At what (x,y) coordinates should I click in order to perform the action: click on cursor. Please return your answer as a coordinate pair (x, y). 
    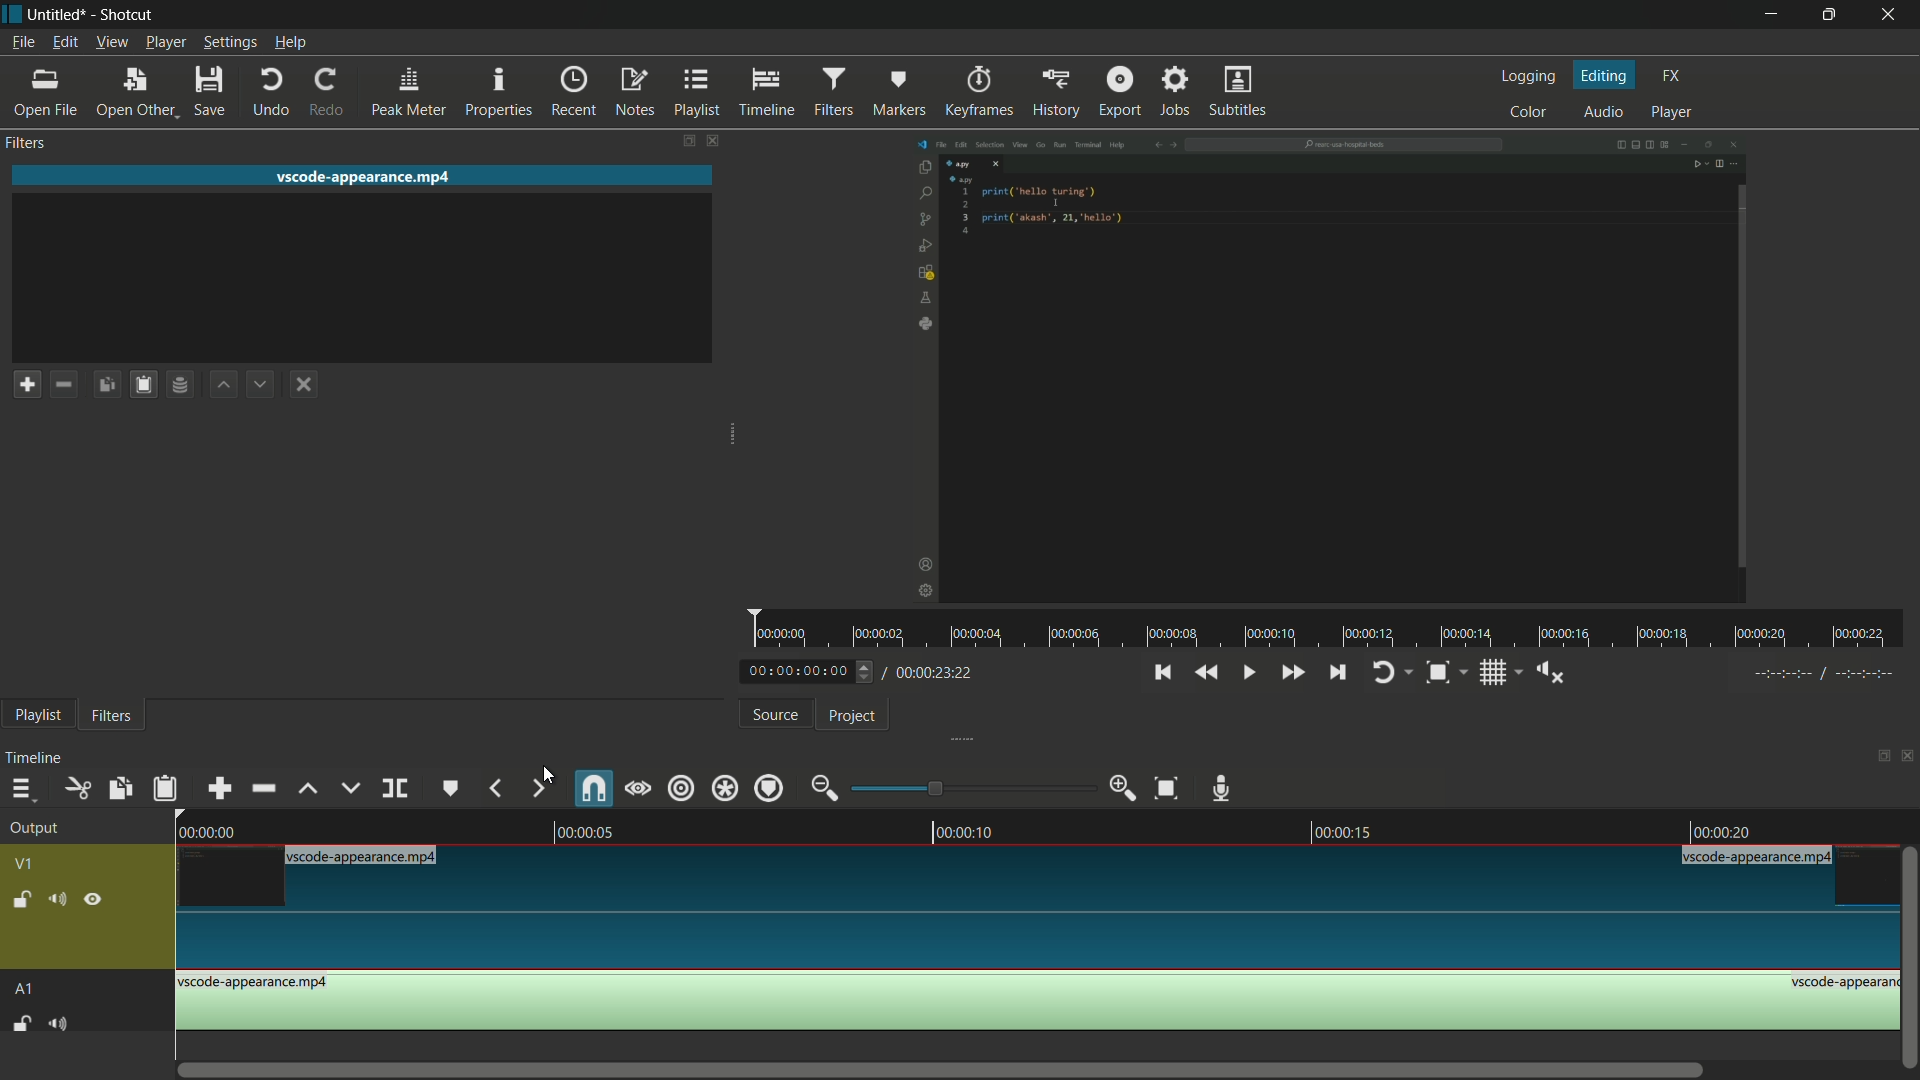
    Looking at the image, I should click on (544, 769).